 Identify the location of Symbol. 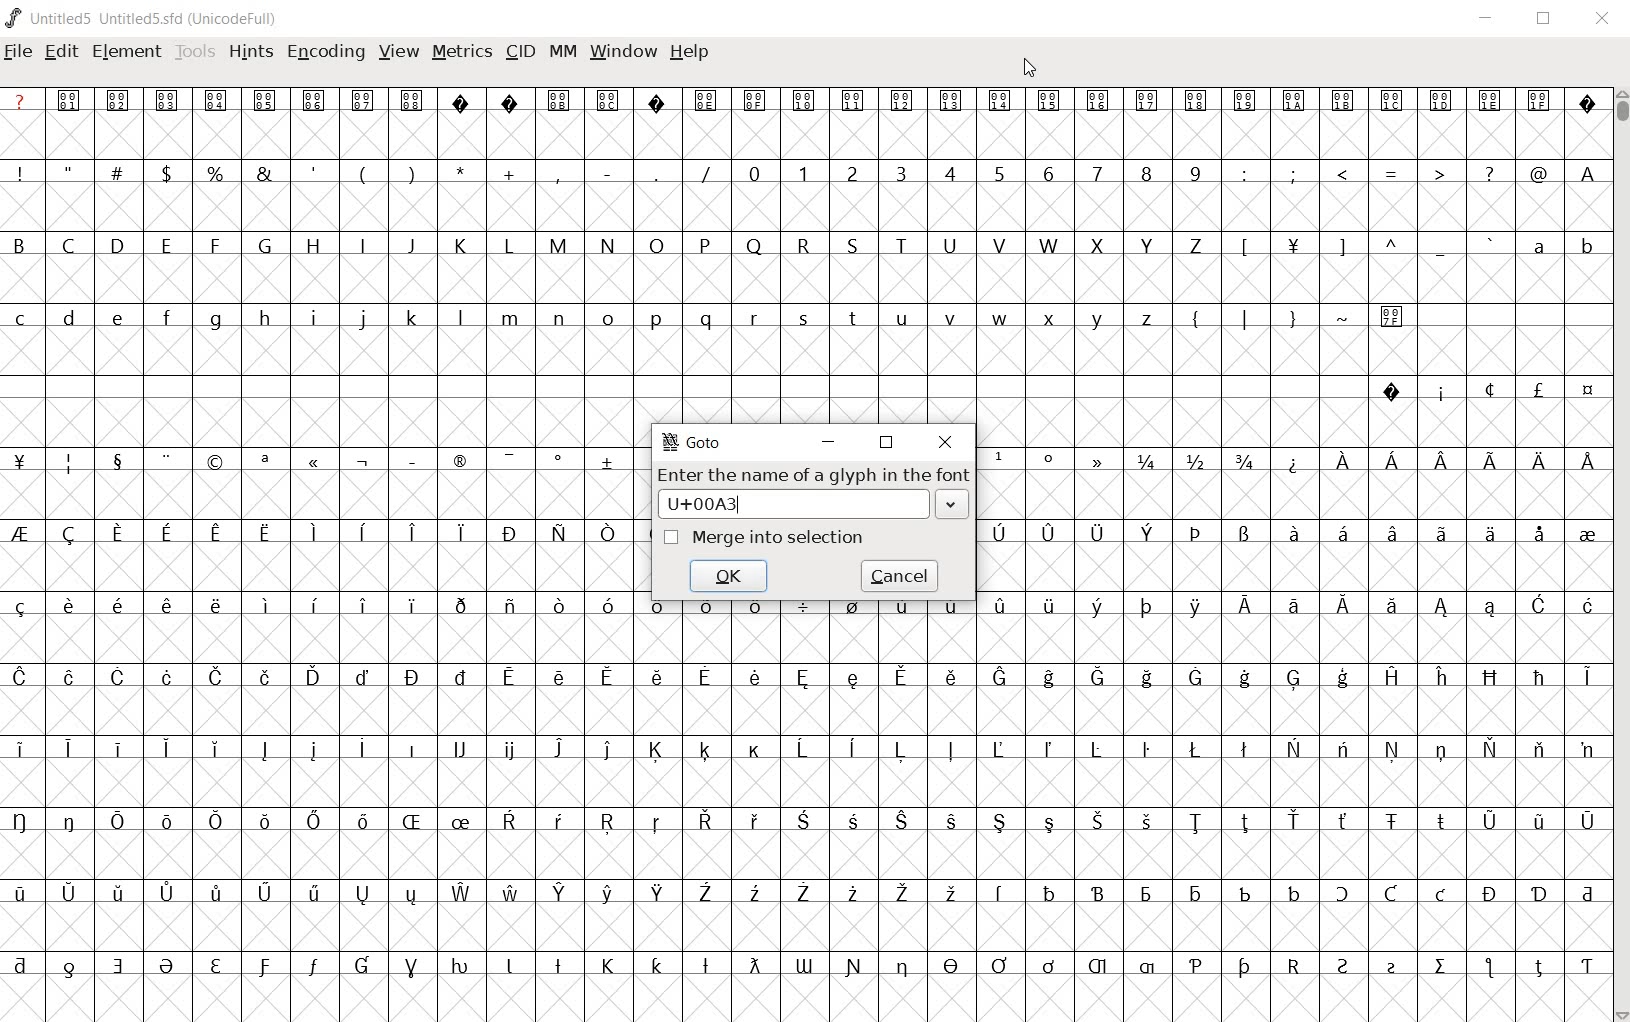
(313, 969).